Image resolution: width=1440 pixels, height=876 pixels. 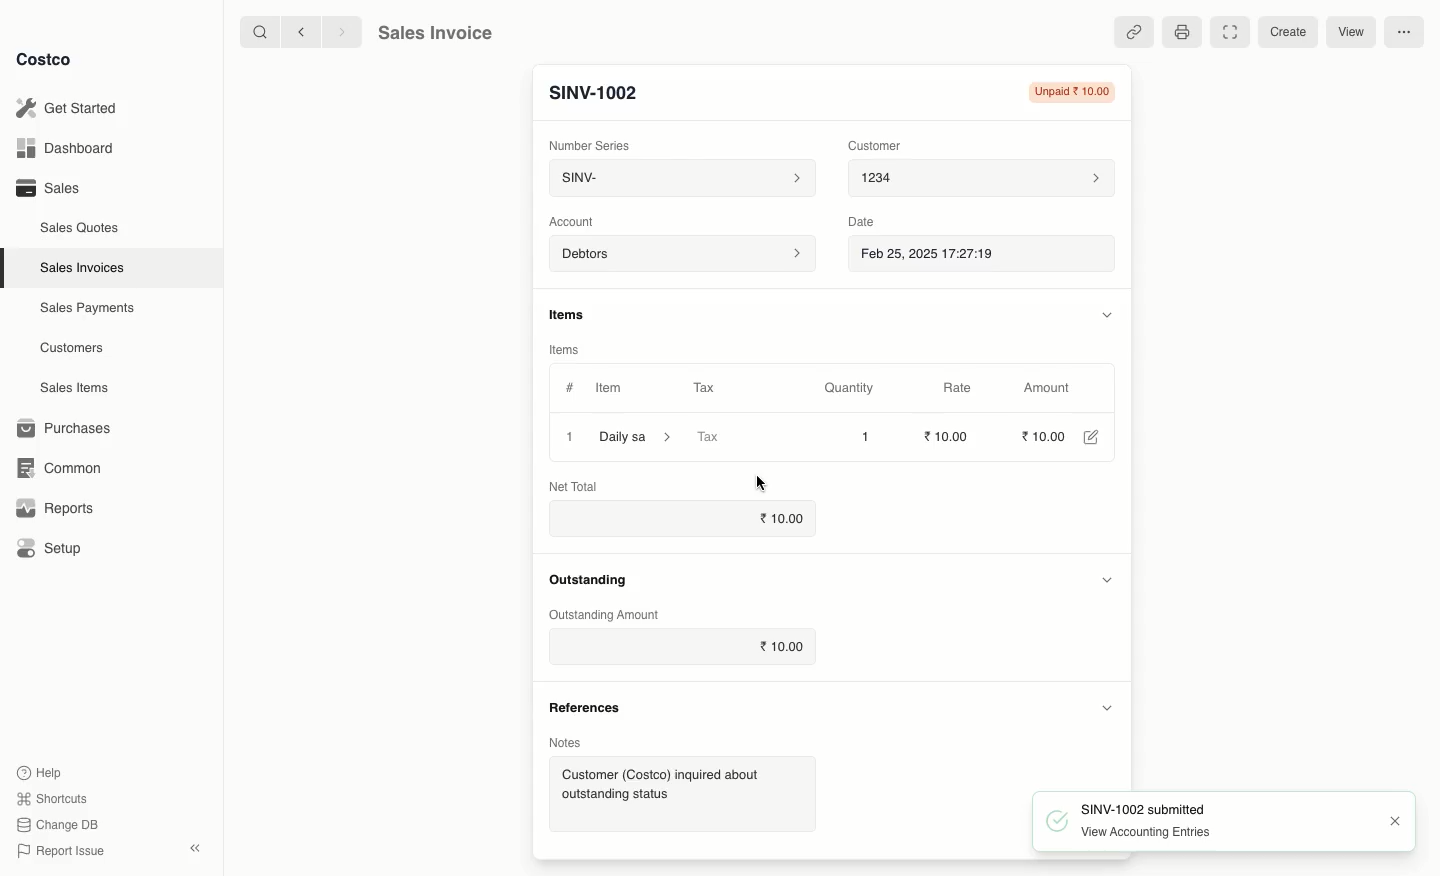 I want to click on More options, so click(x=1406, y=30).